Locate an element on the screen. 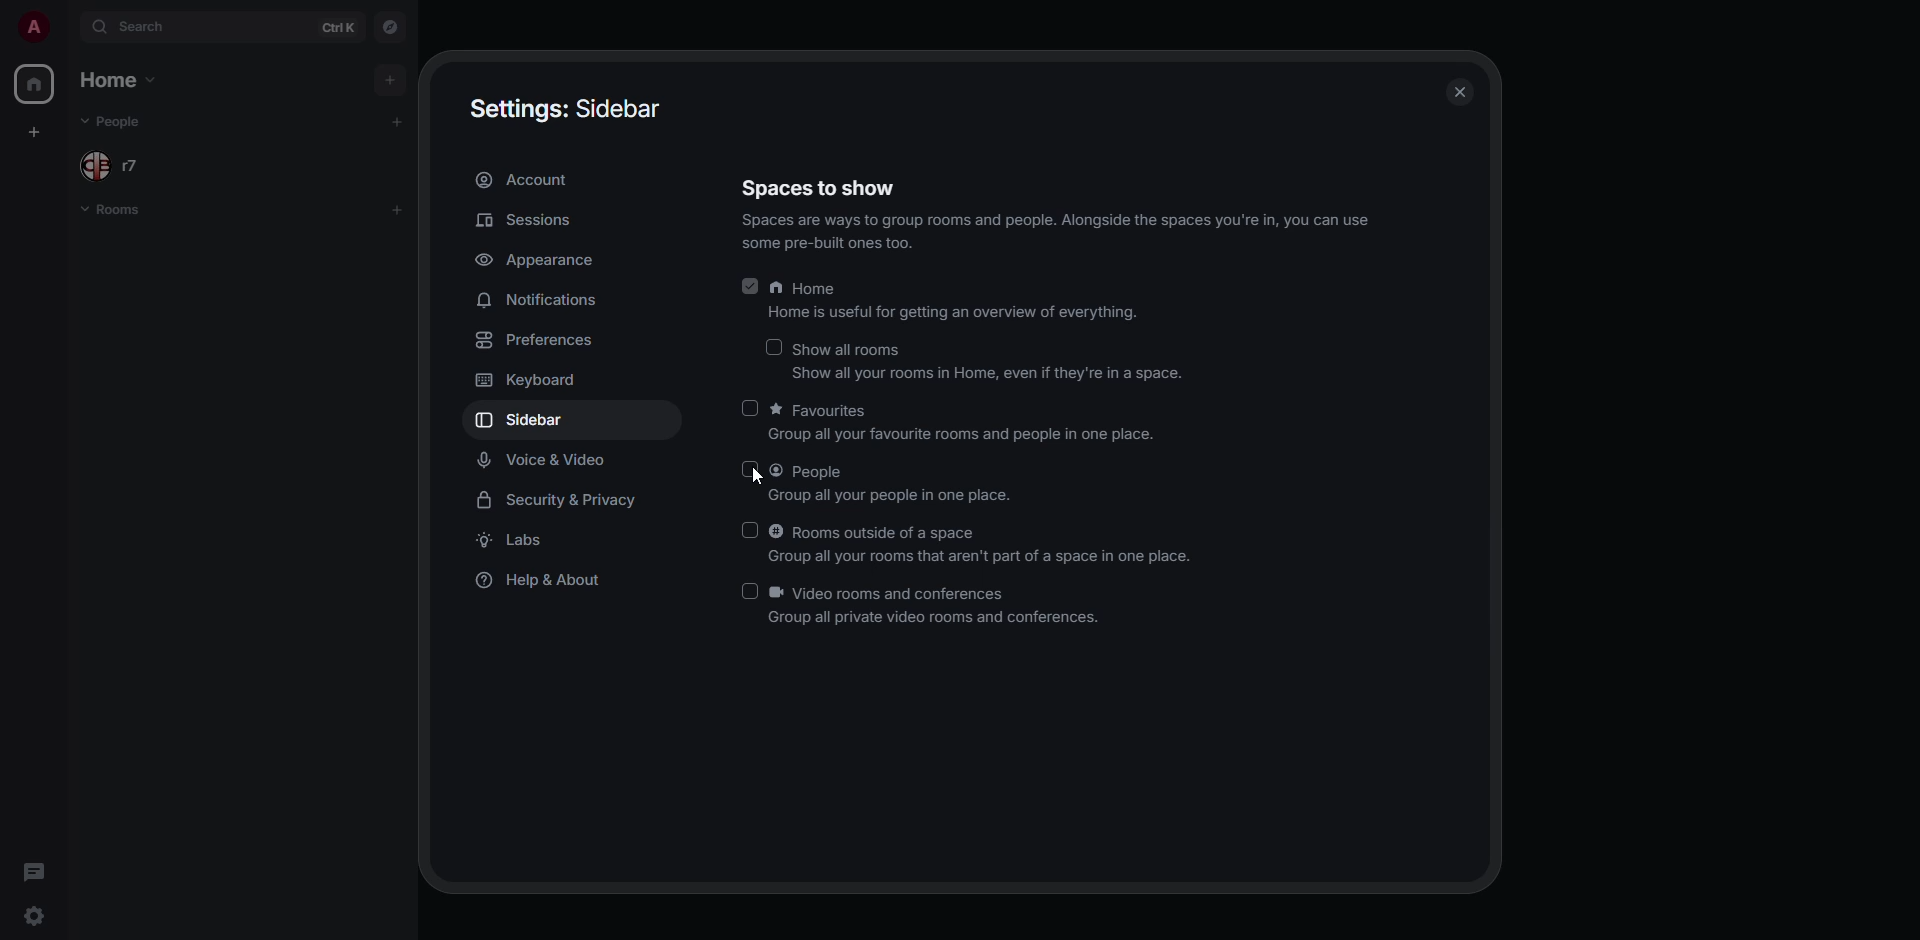  sessions is located at coordinates (518, 220).